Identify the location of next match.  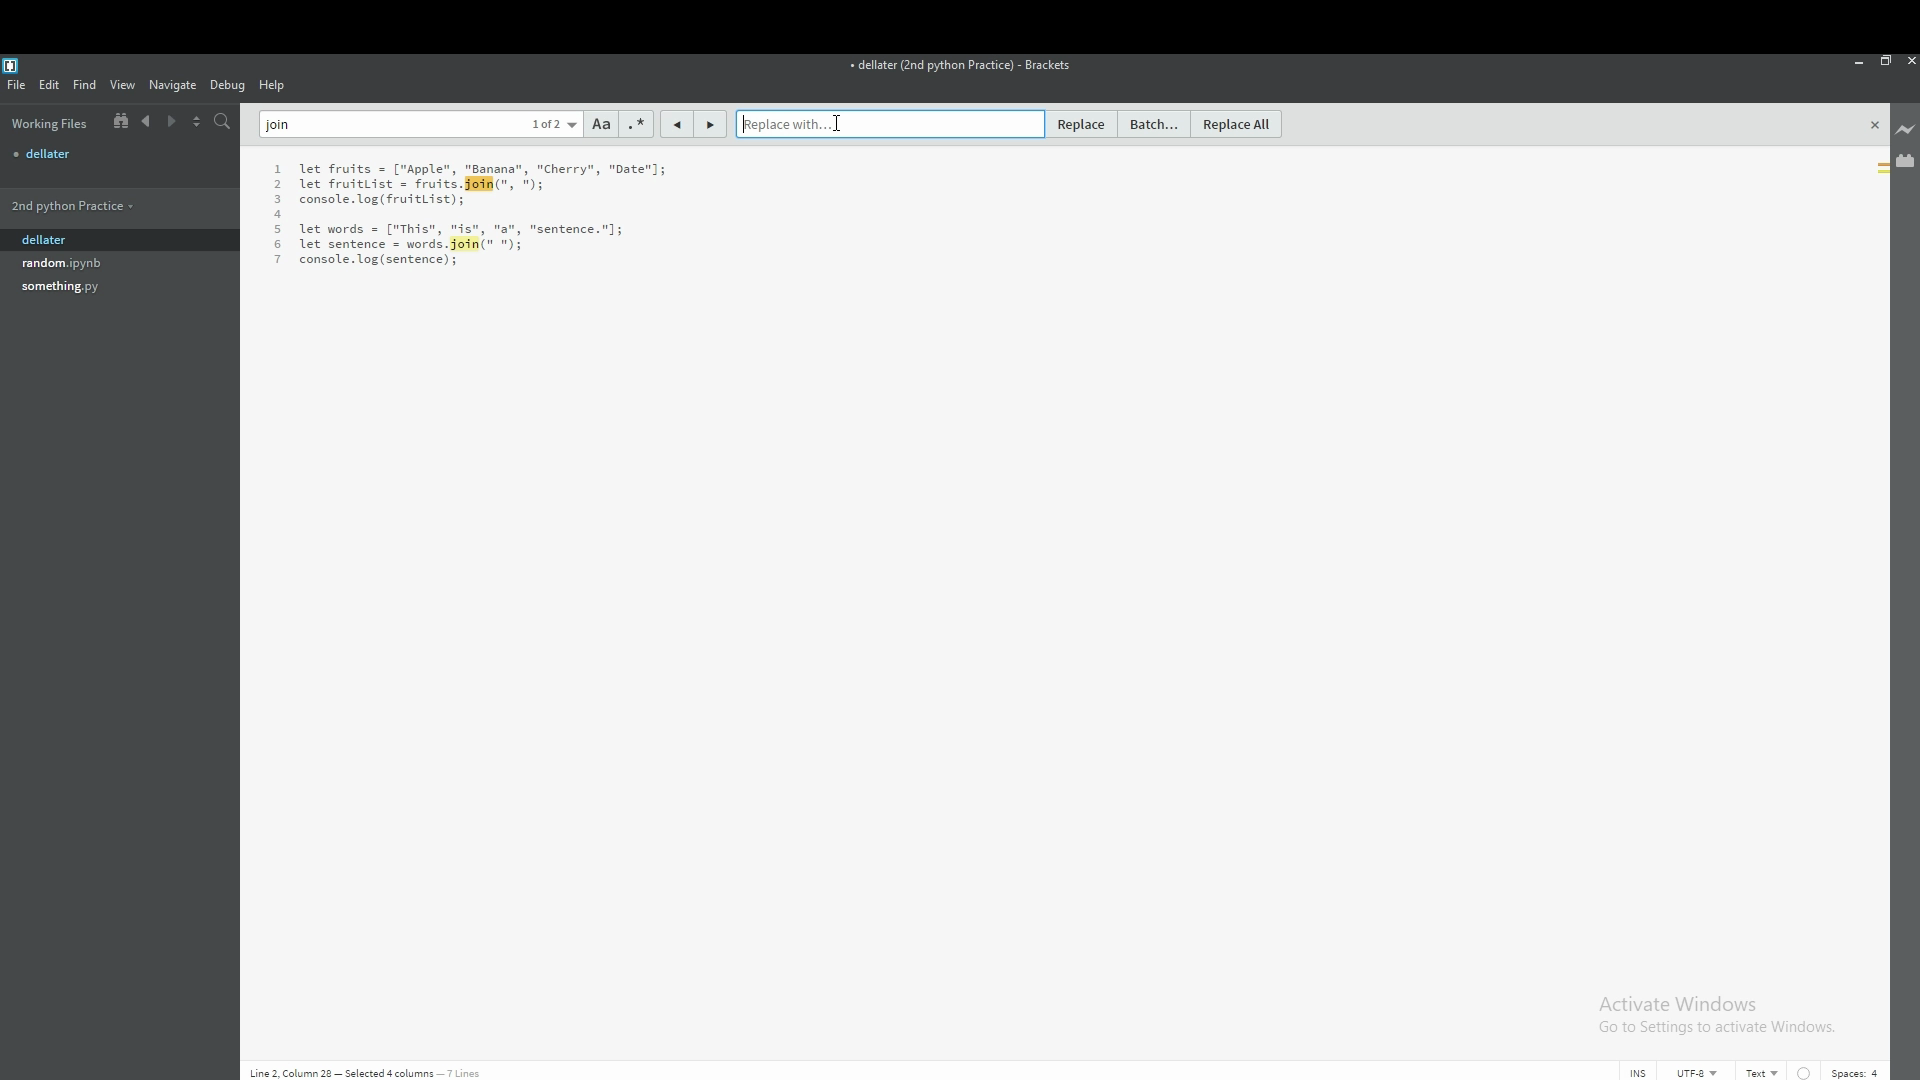
(708, 124).